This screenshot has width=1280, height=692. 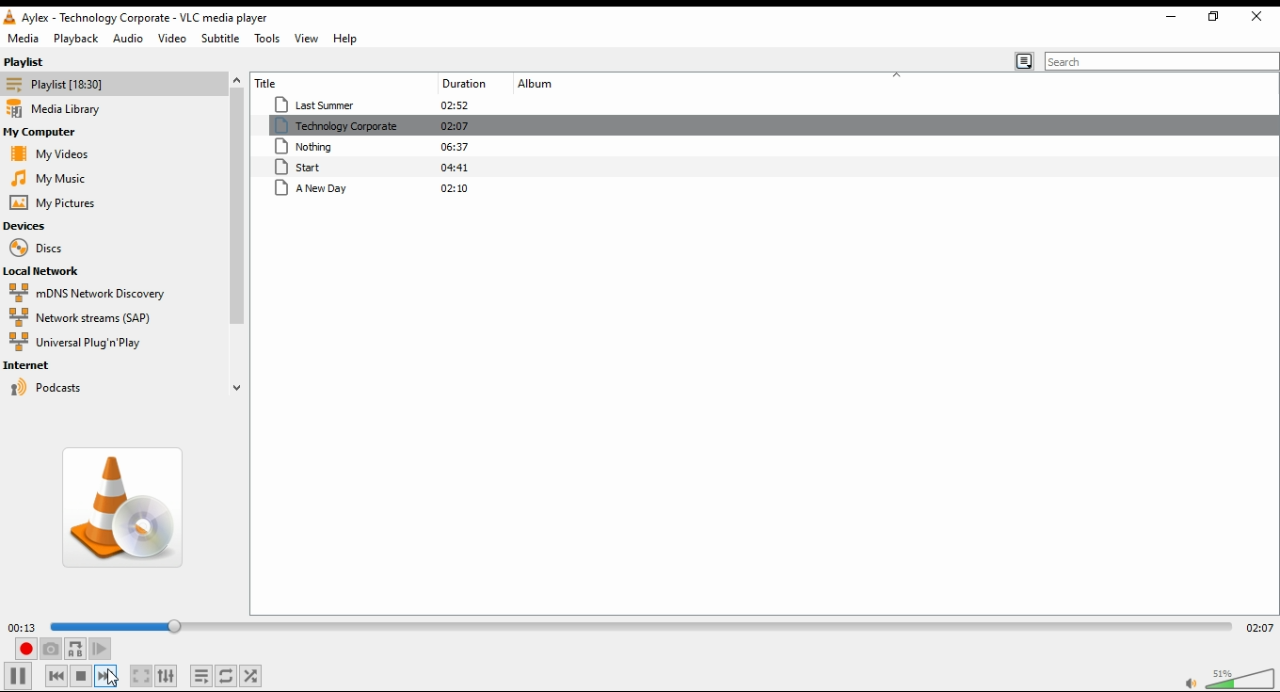 What do you see at coordinates (376, 147) in the screenshot?
I see `nothing` at bounding box center [376, 147].